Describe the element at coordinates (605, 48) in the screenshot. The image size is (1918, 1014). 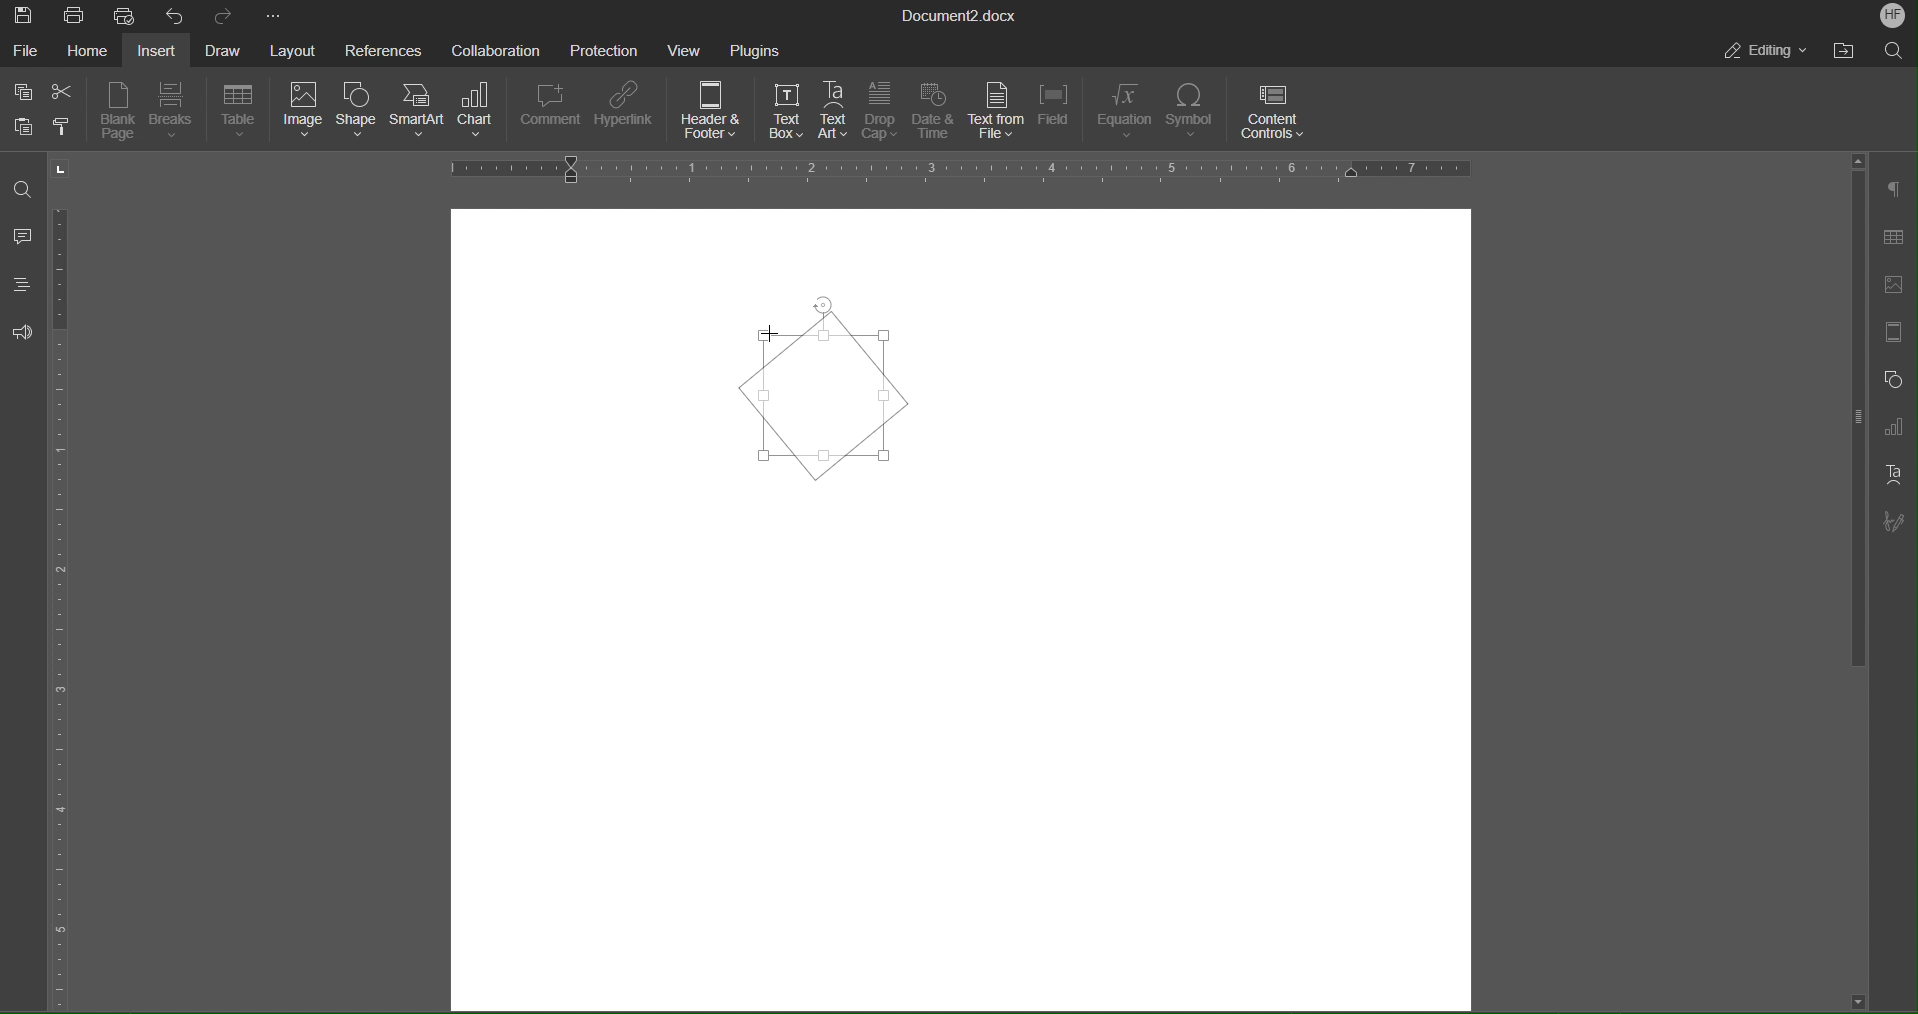
I see `Protection` at that location.